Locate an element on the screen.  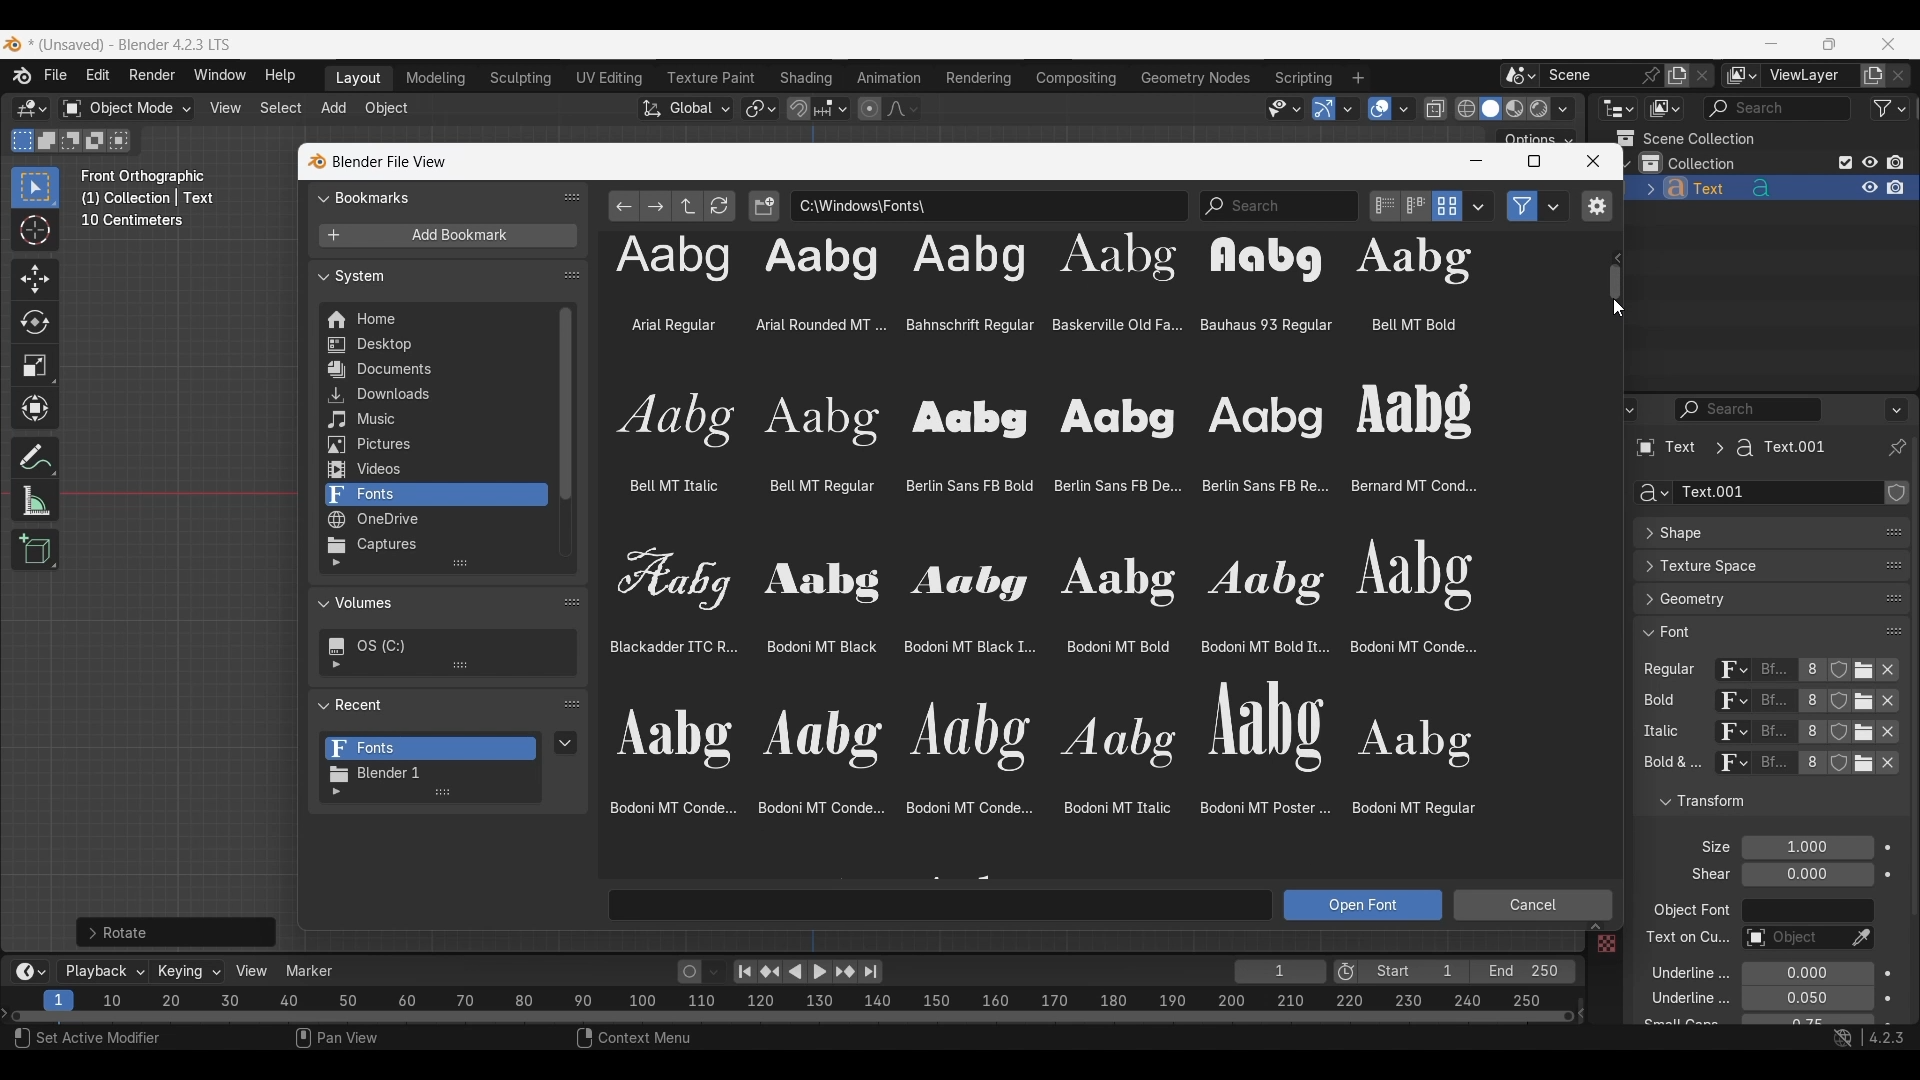
Jump to key frame is located at coordinates (845, 972).